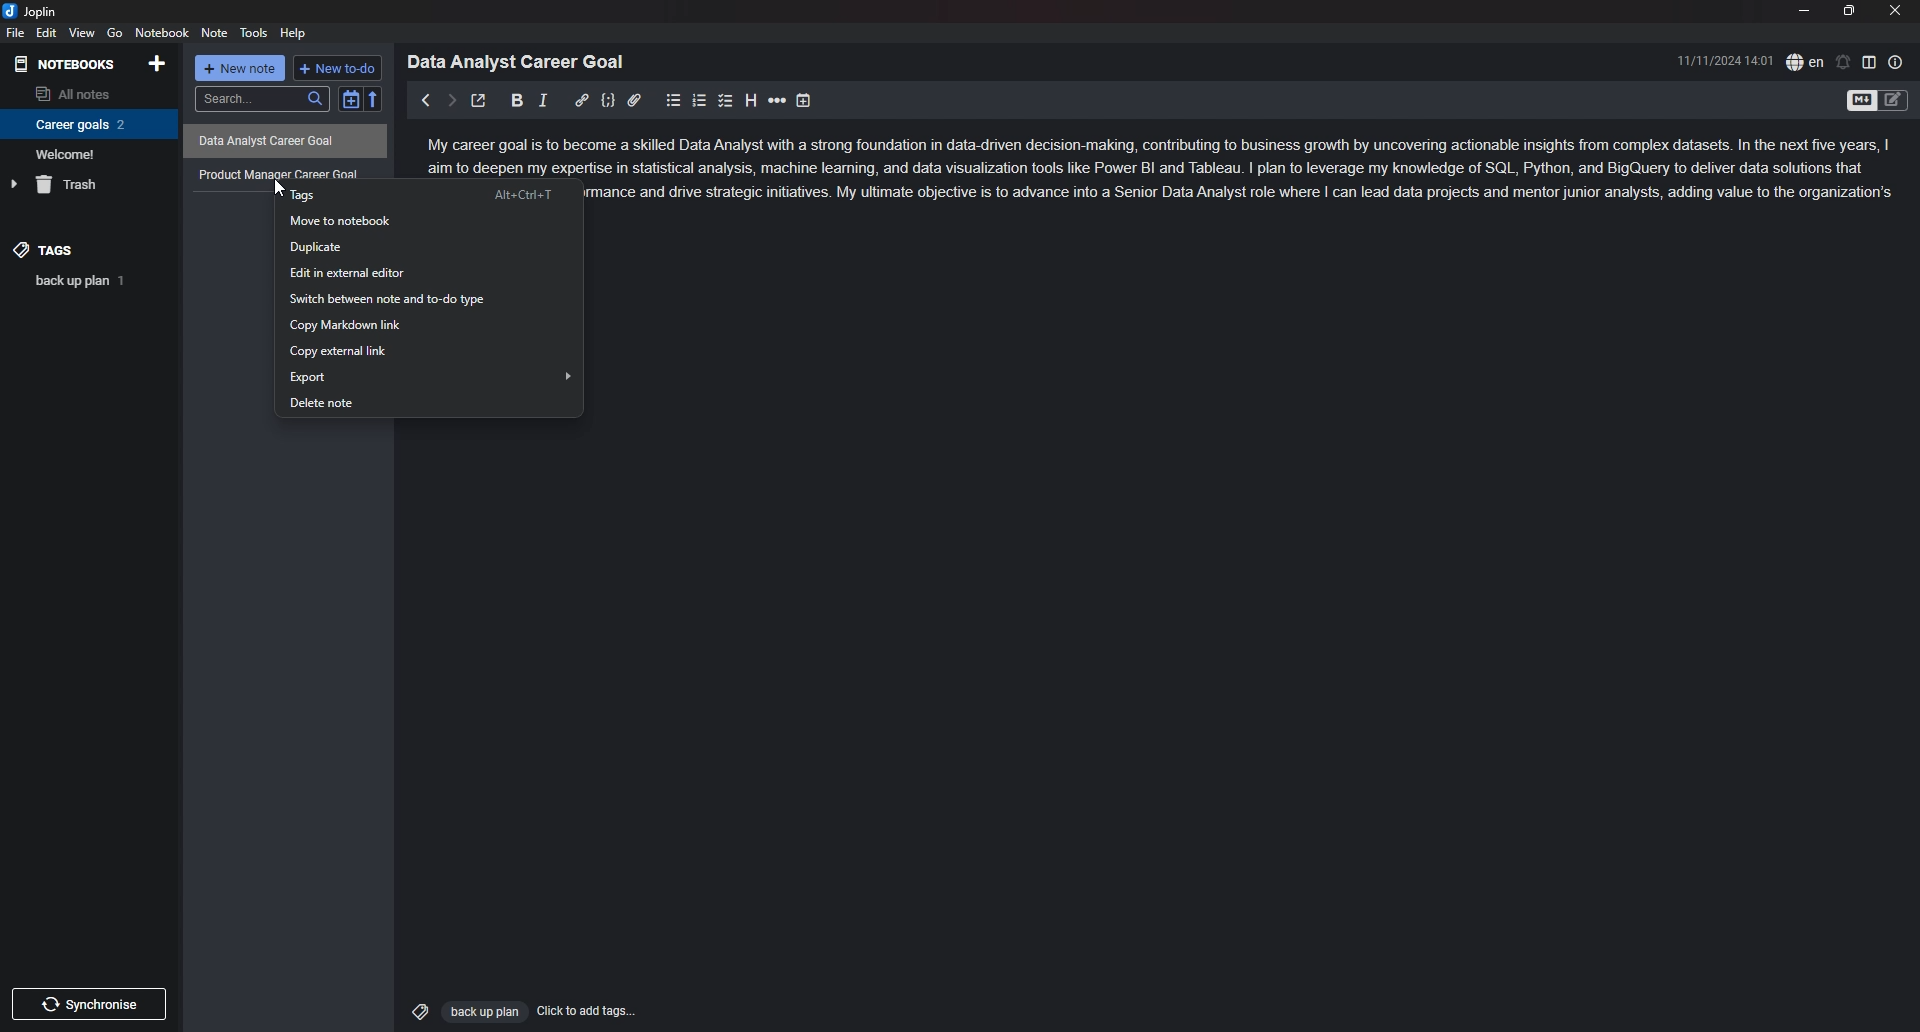  I want to click on previous, so click(424, 100).